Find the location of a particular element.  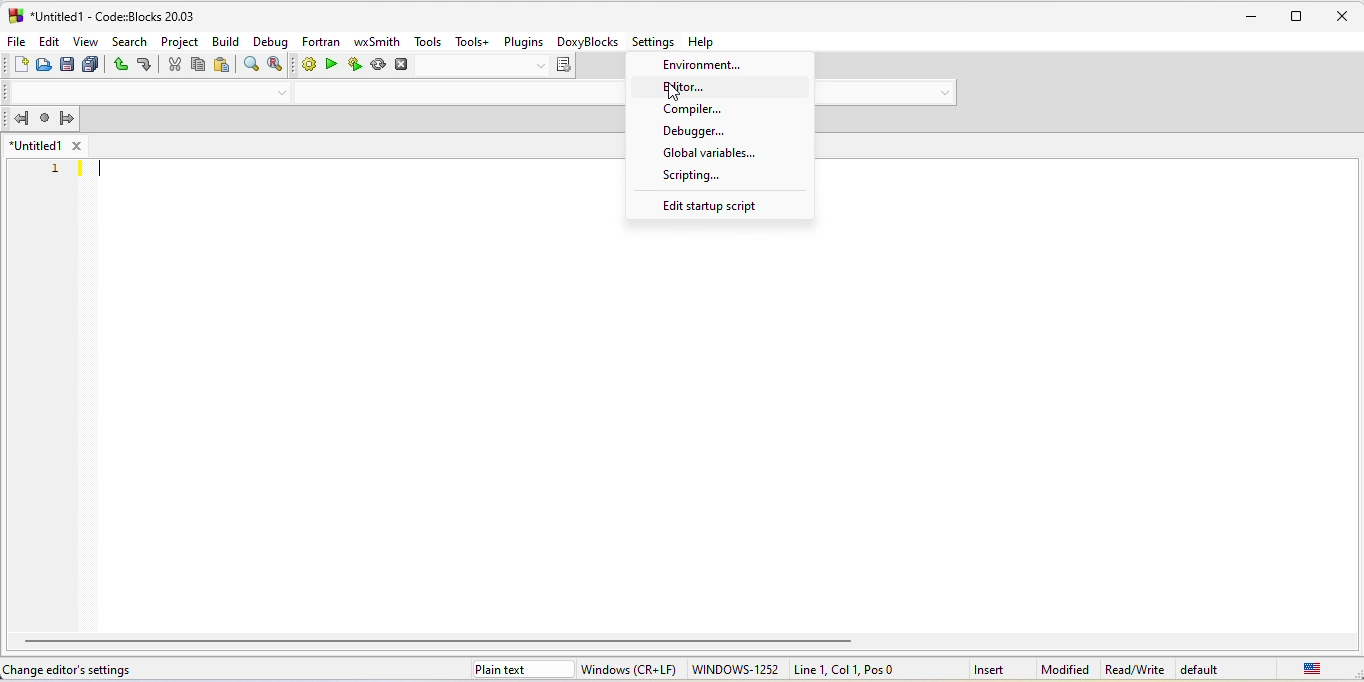

fortran is located at coordinates (319, 42).